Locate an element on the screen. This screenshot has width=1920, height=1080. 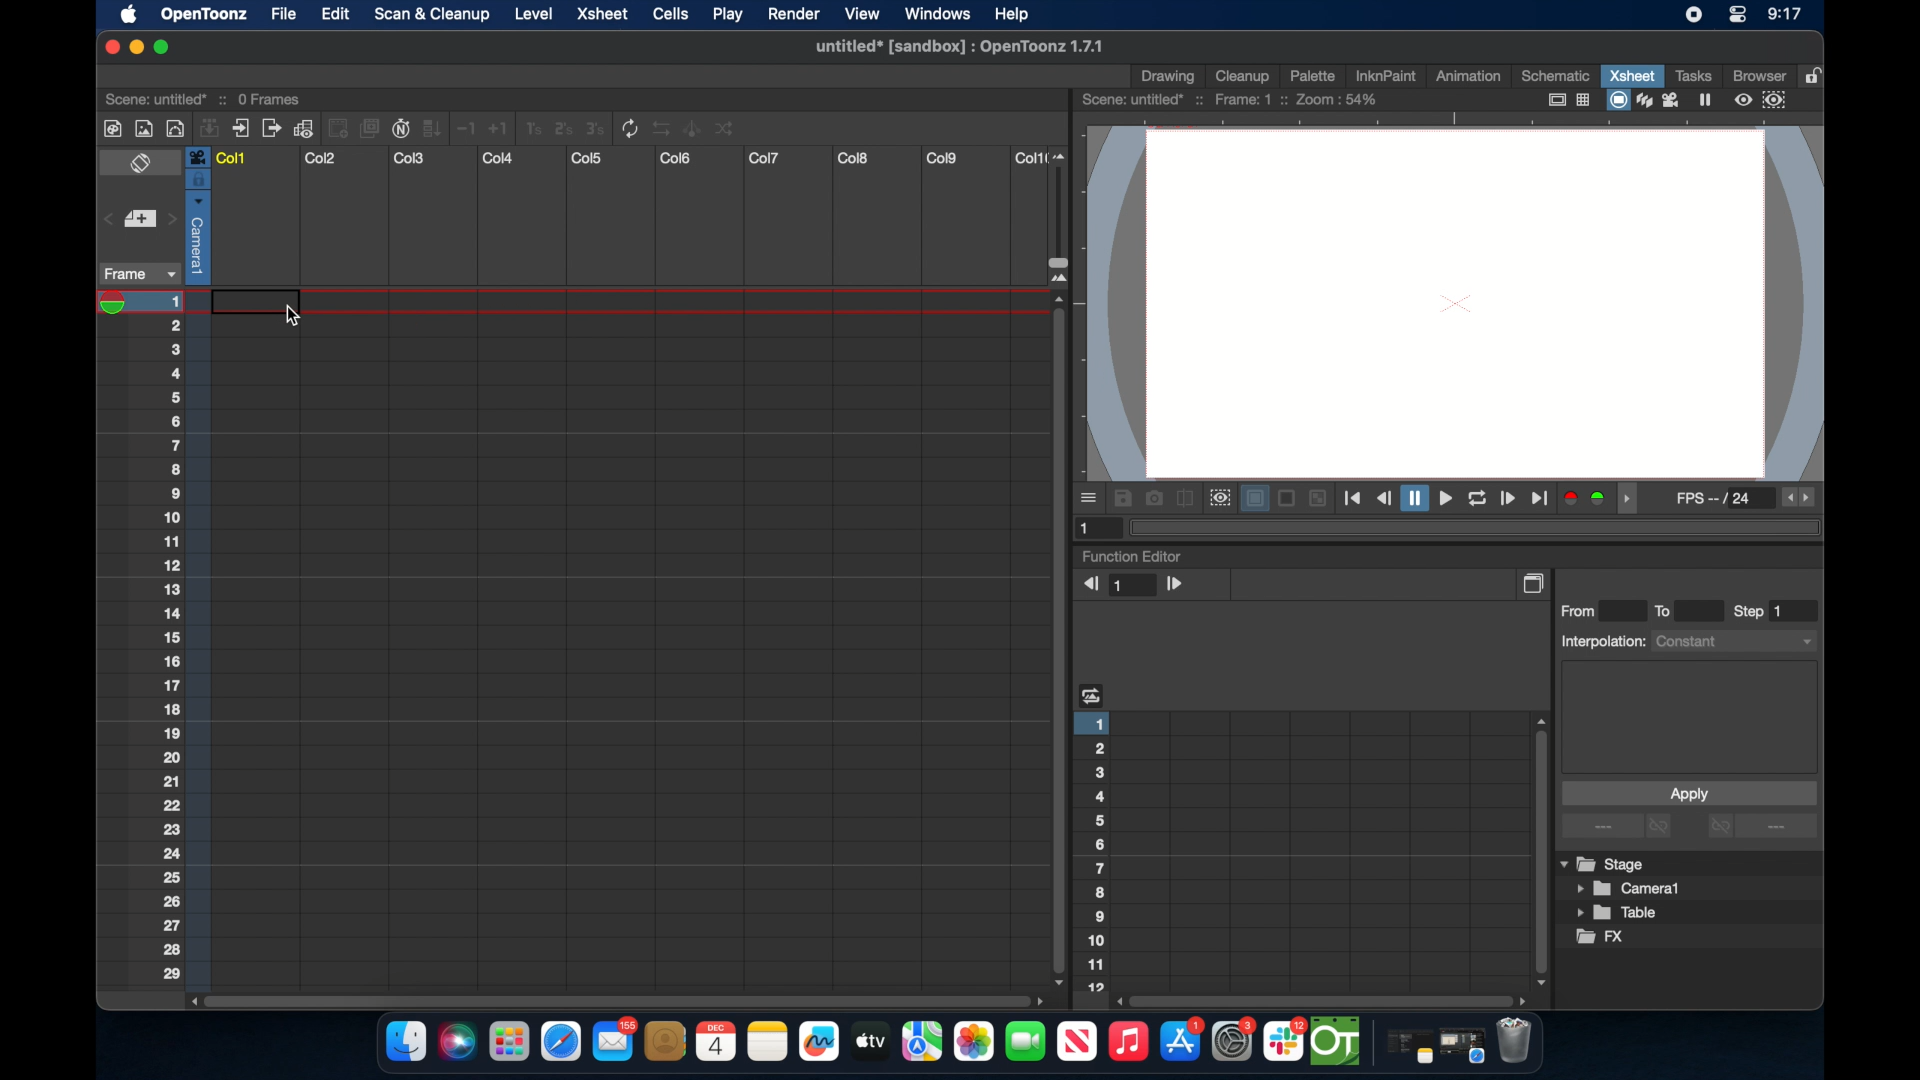
column selected is located at coordinates (197, 215).